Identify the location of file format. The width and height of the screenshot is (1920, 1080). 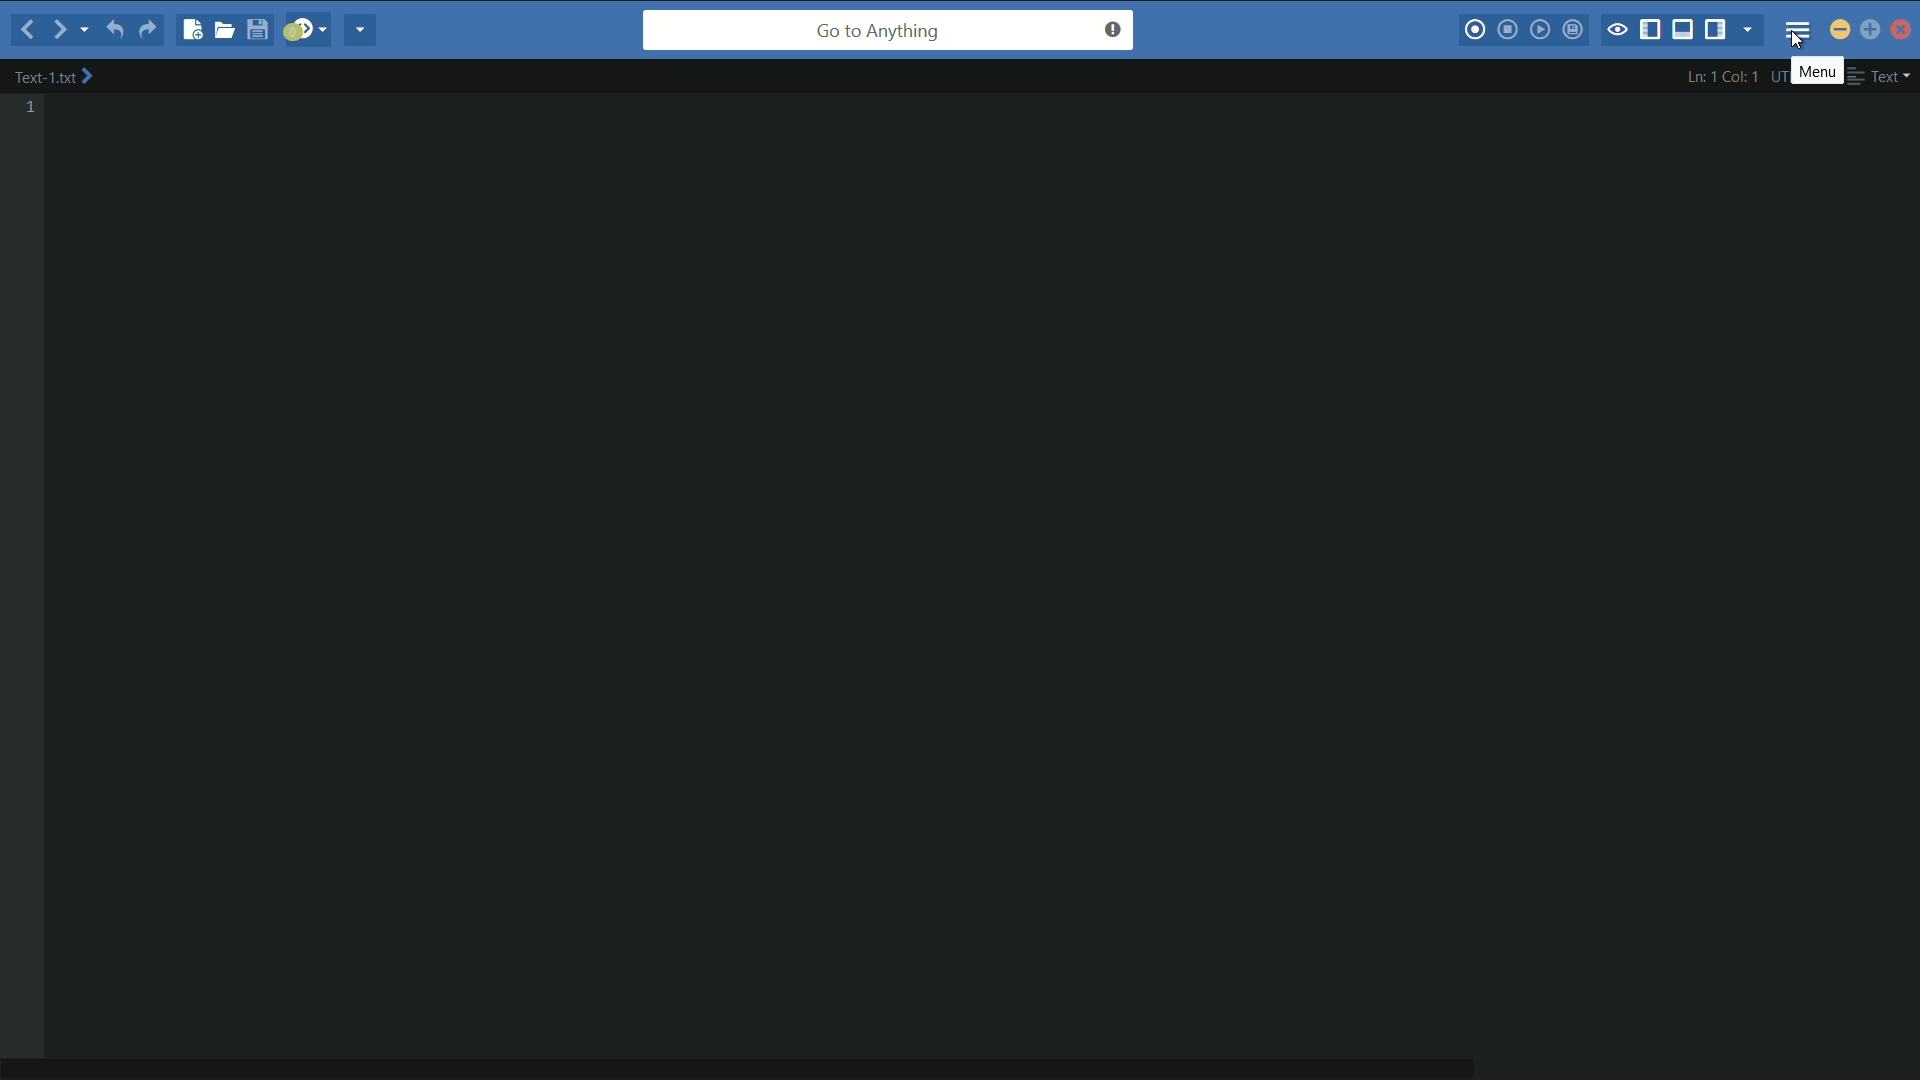
(1884, 75).